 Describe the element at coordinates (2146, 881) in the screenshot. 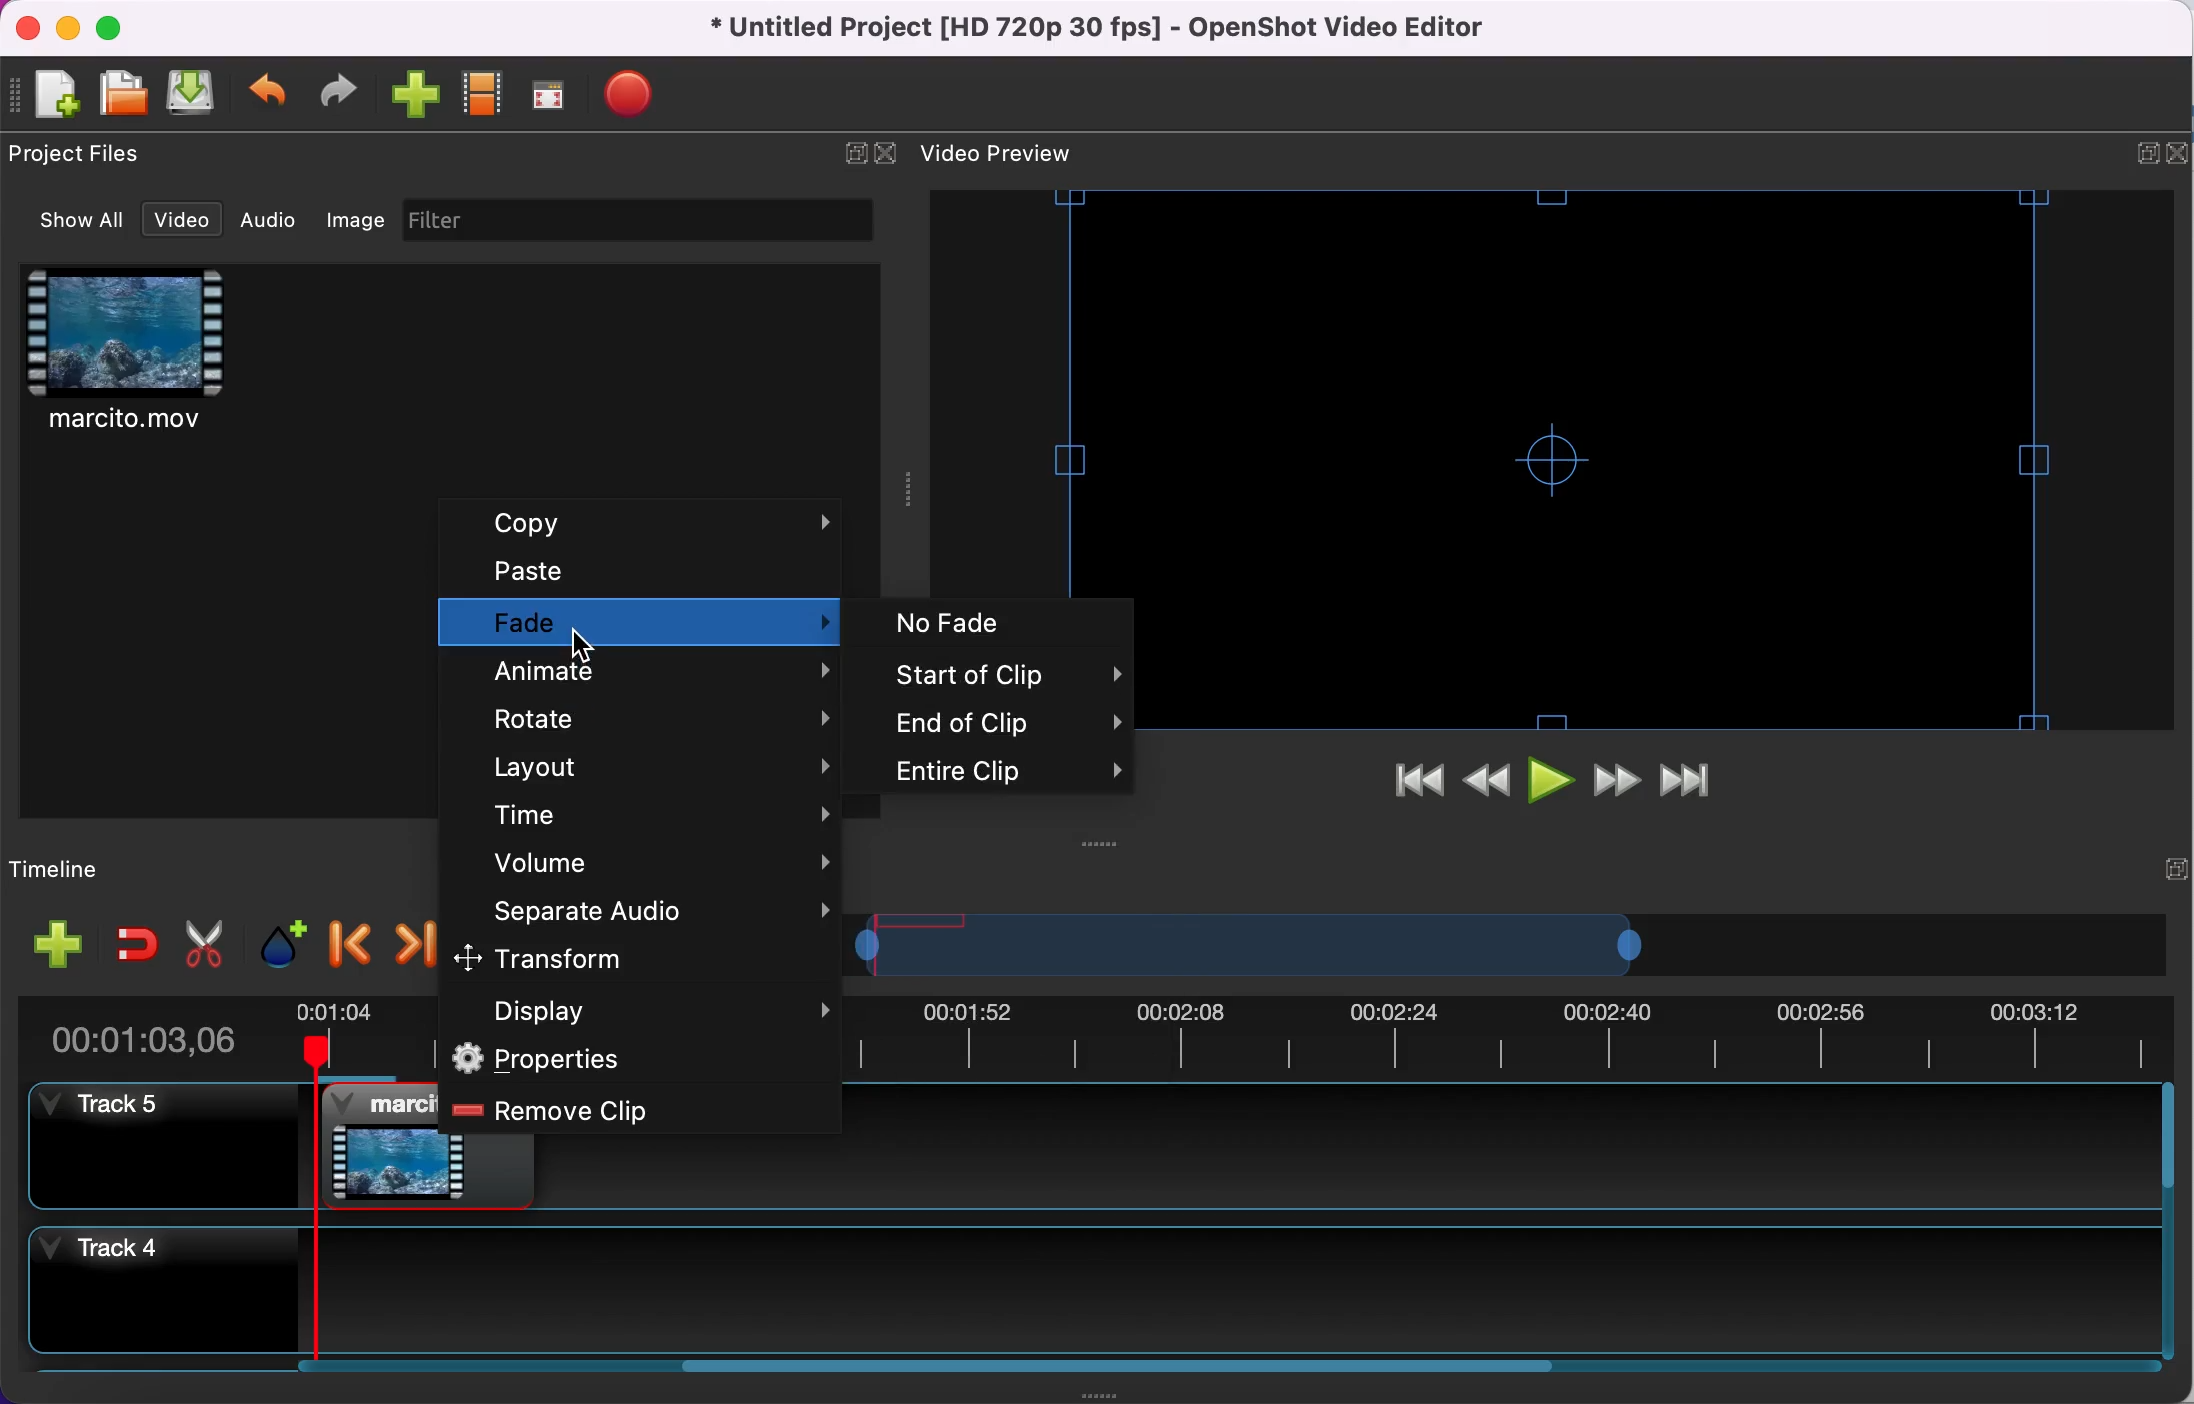

I see `expand/hide` at that location.